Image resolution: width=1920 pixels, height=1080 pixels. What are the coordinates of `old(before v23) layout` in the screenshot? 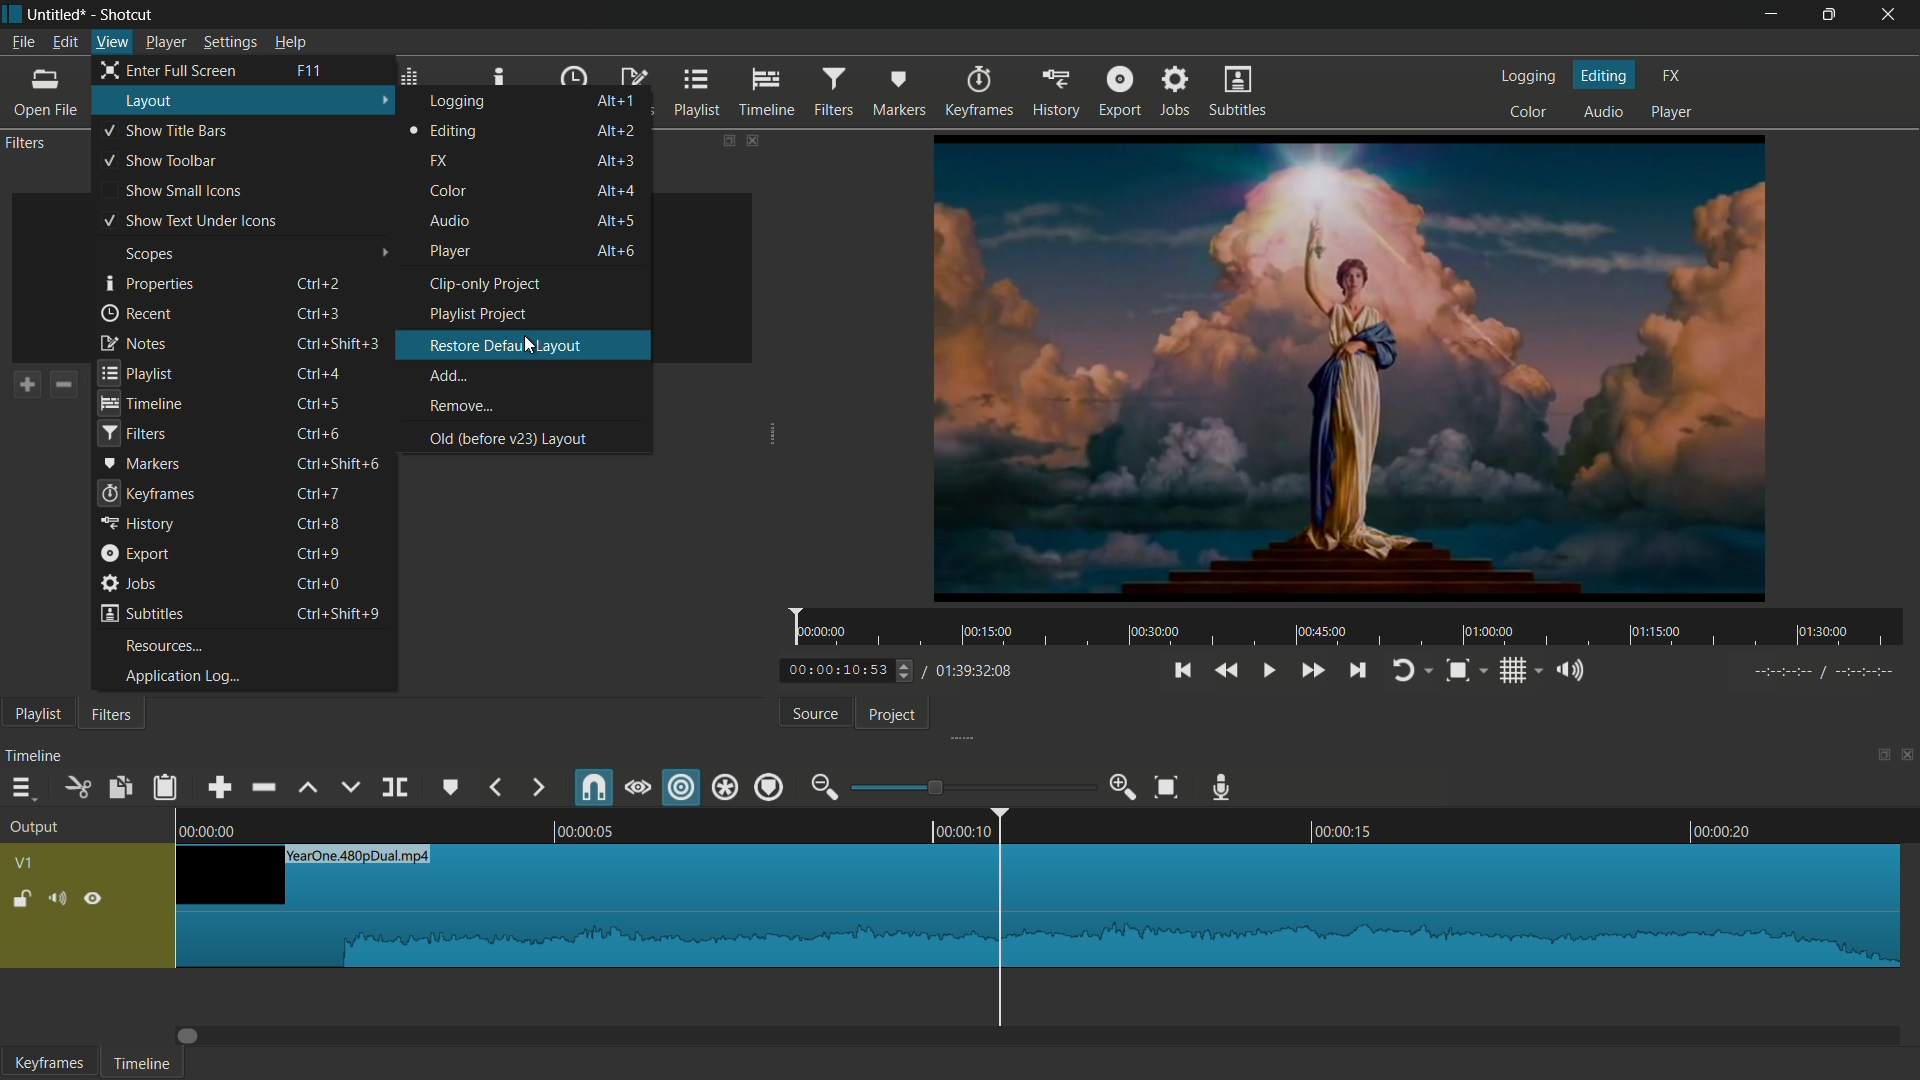 It's located at (507, 438).